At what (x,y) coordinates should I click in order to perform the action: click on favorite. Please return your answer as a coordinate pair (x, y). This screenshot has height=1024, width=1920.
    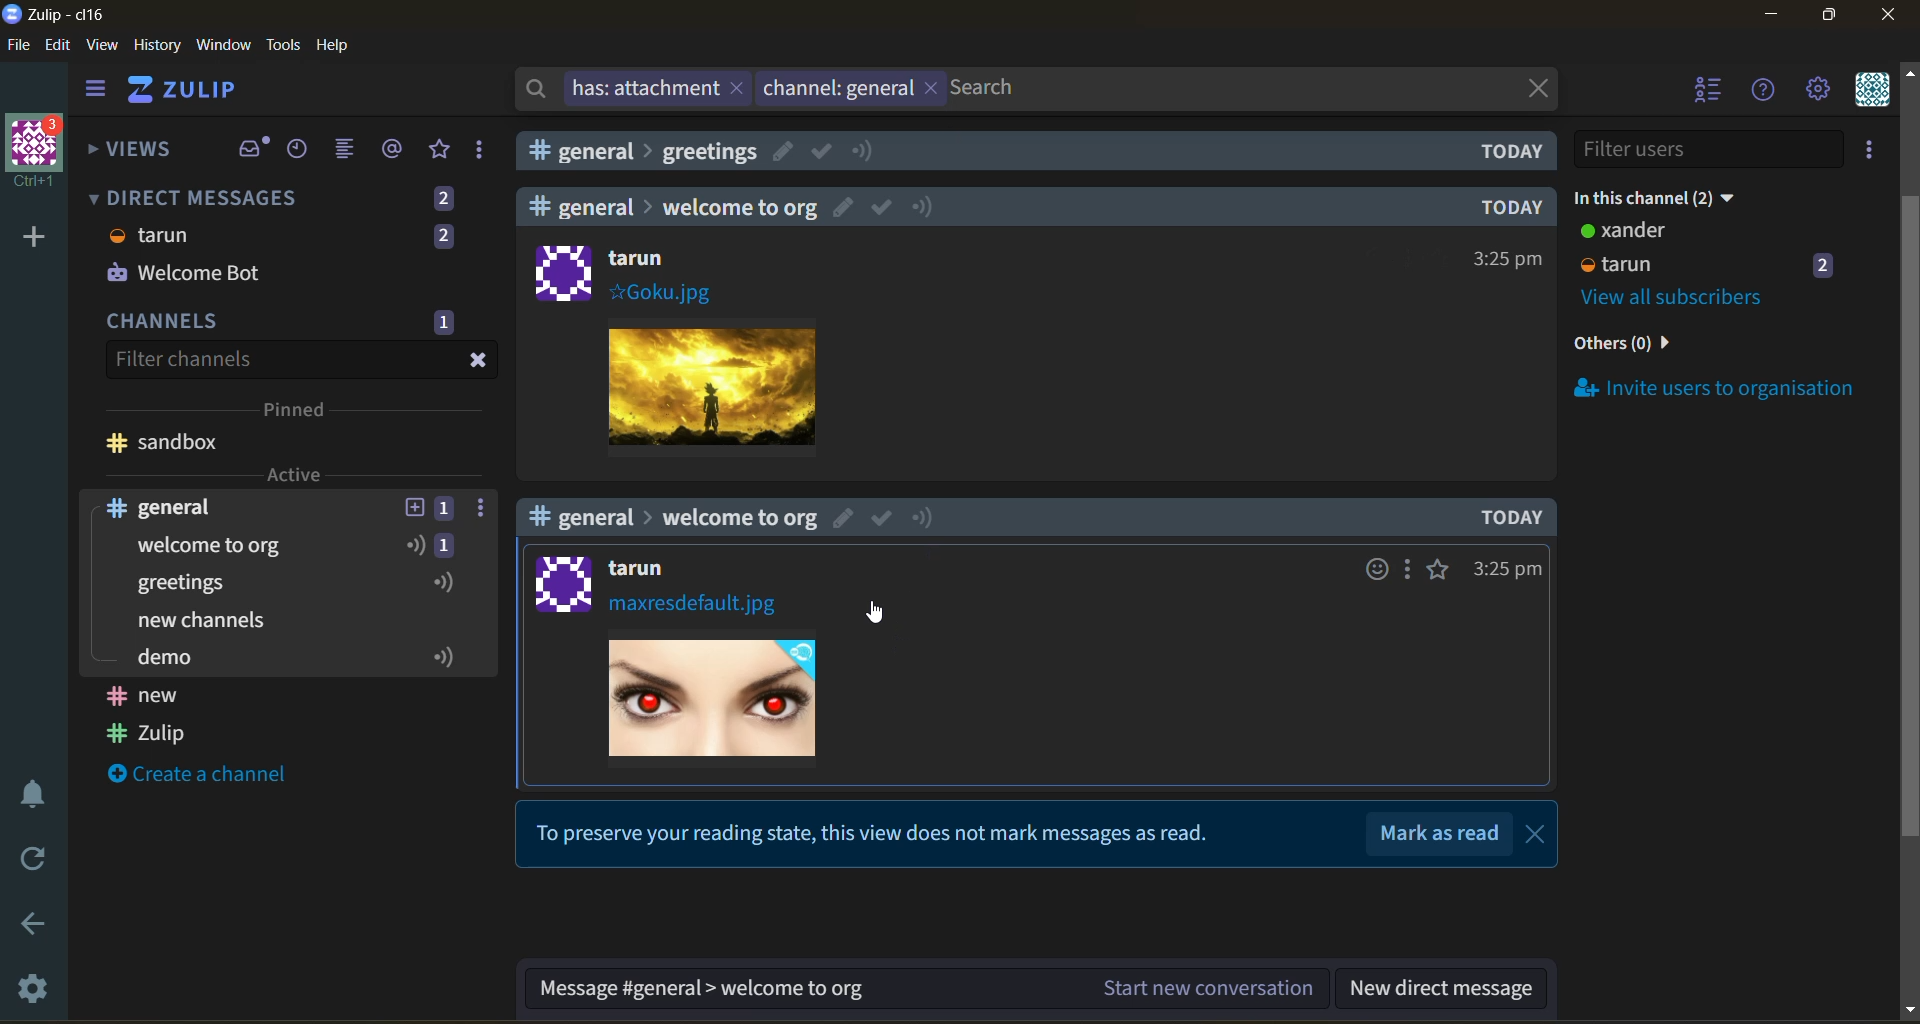
    Looking at the image, I should click on (1439, 567).